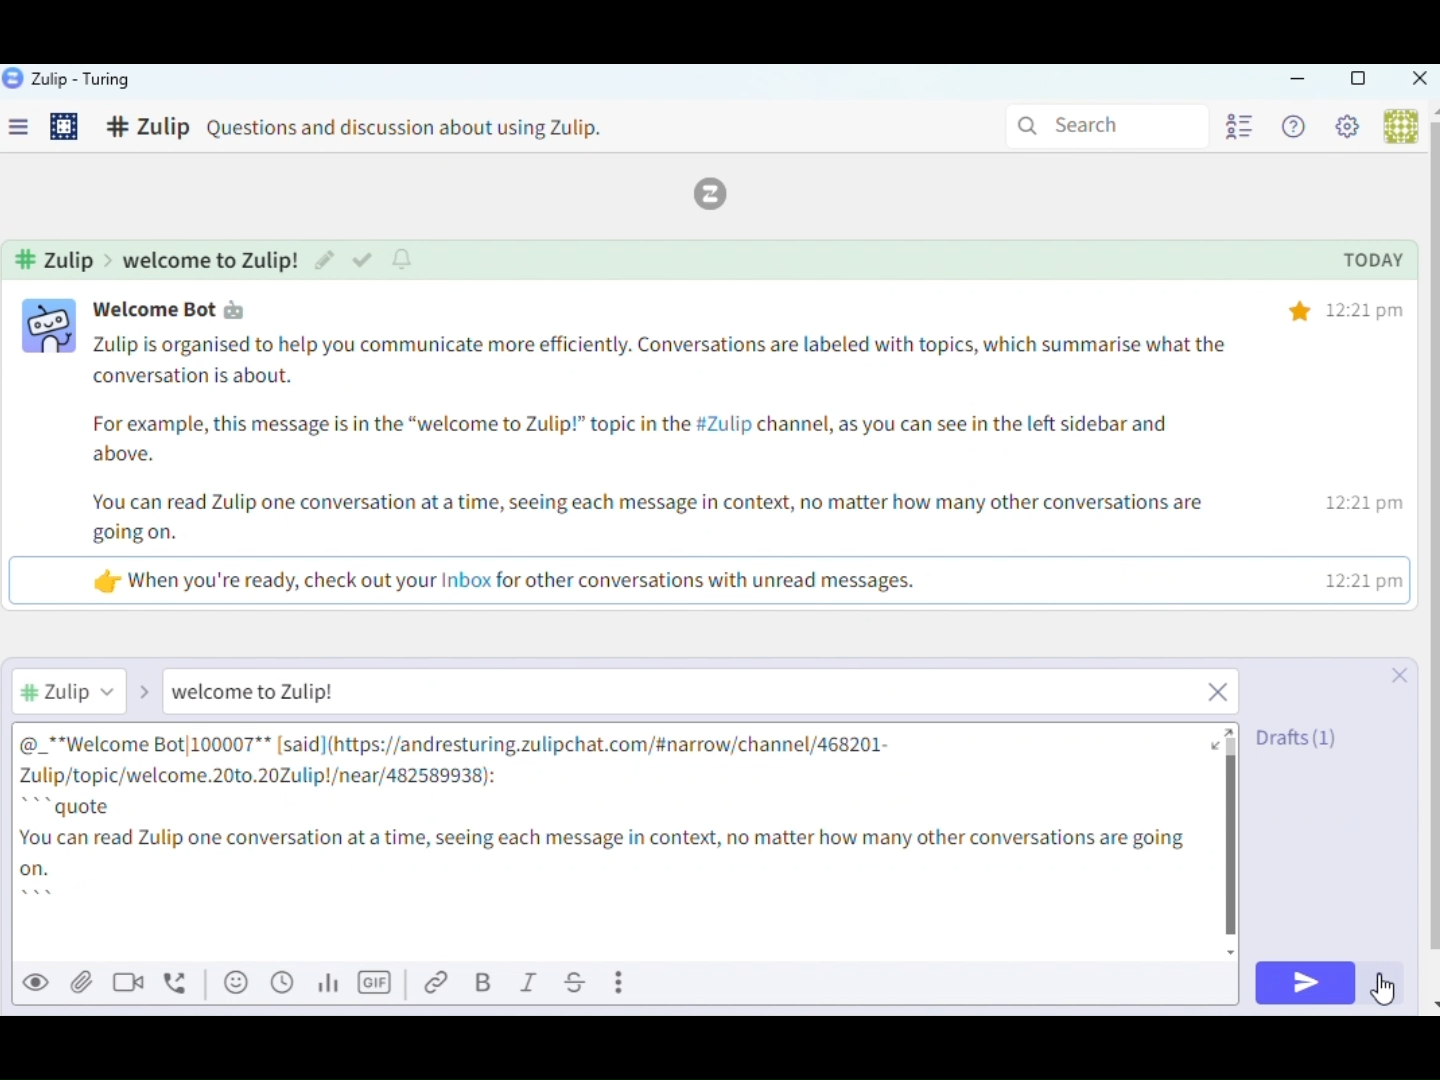  Describe the element at coordinates (333, 984) in the screenshot. I see `Stats` at that location.